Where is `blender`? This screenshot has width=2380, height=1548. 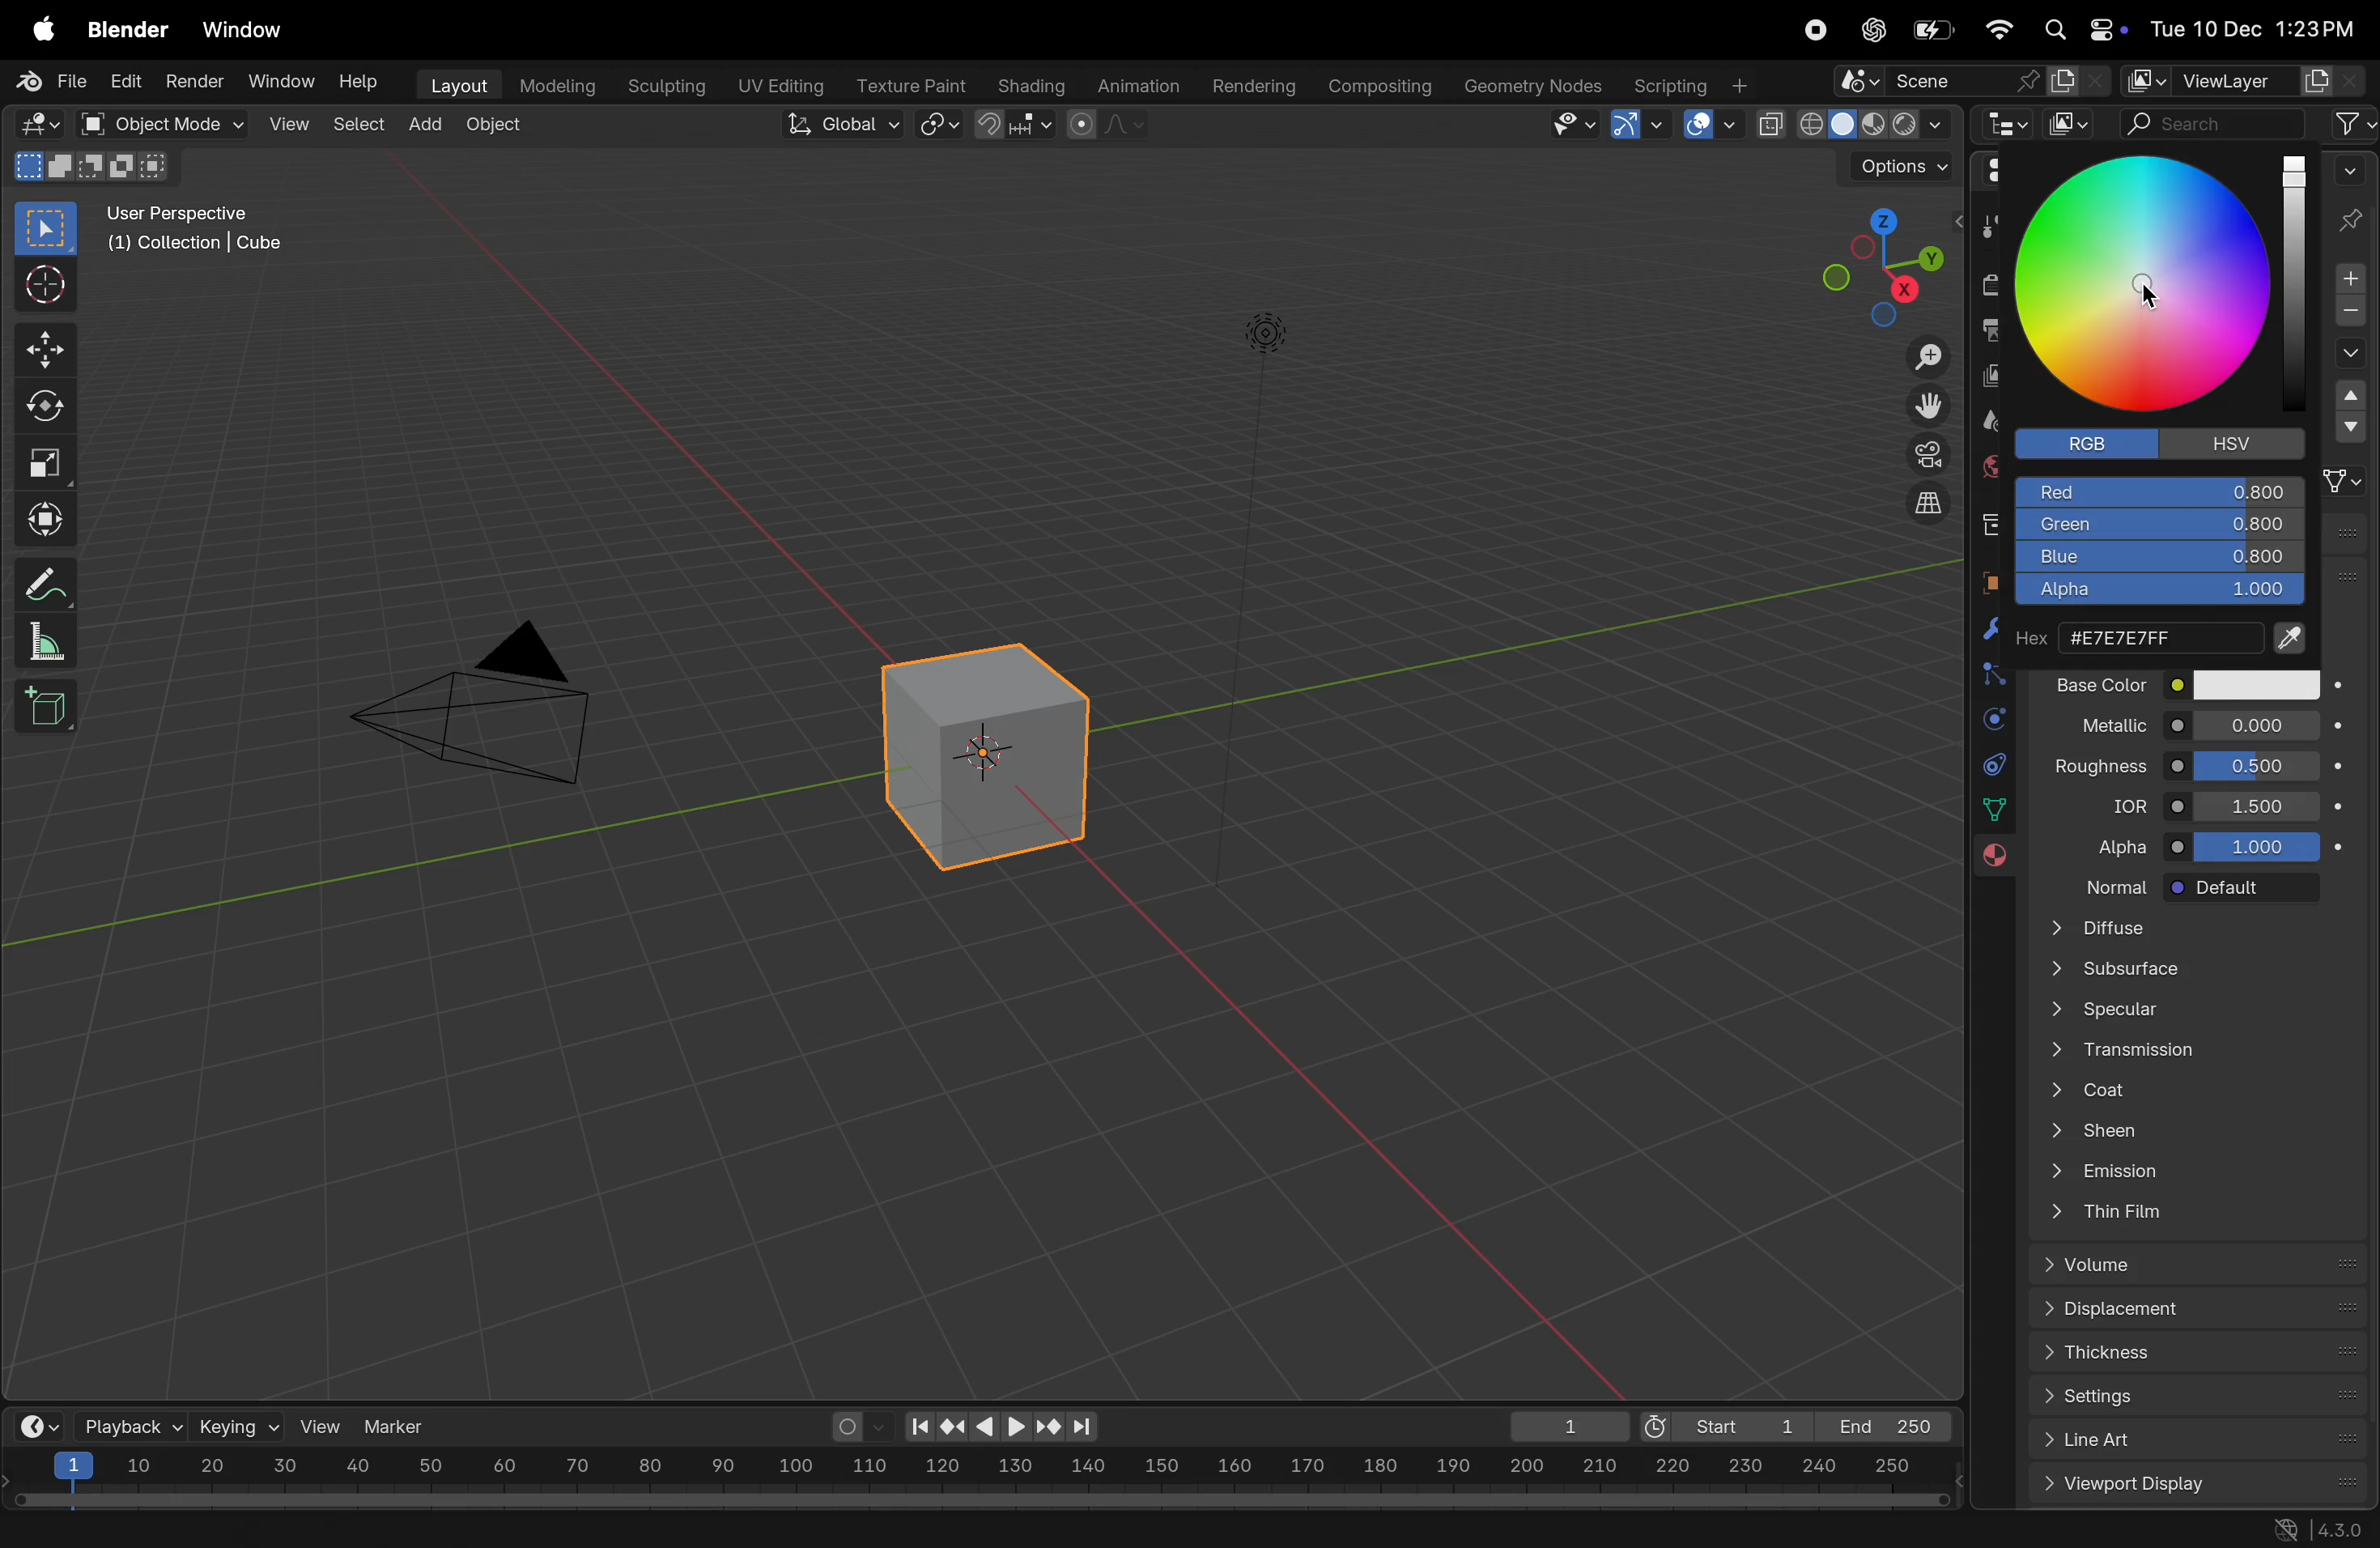 blender is located at coordinates (128, 31).